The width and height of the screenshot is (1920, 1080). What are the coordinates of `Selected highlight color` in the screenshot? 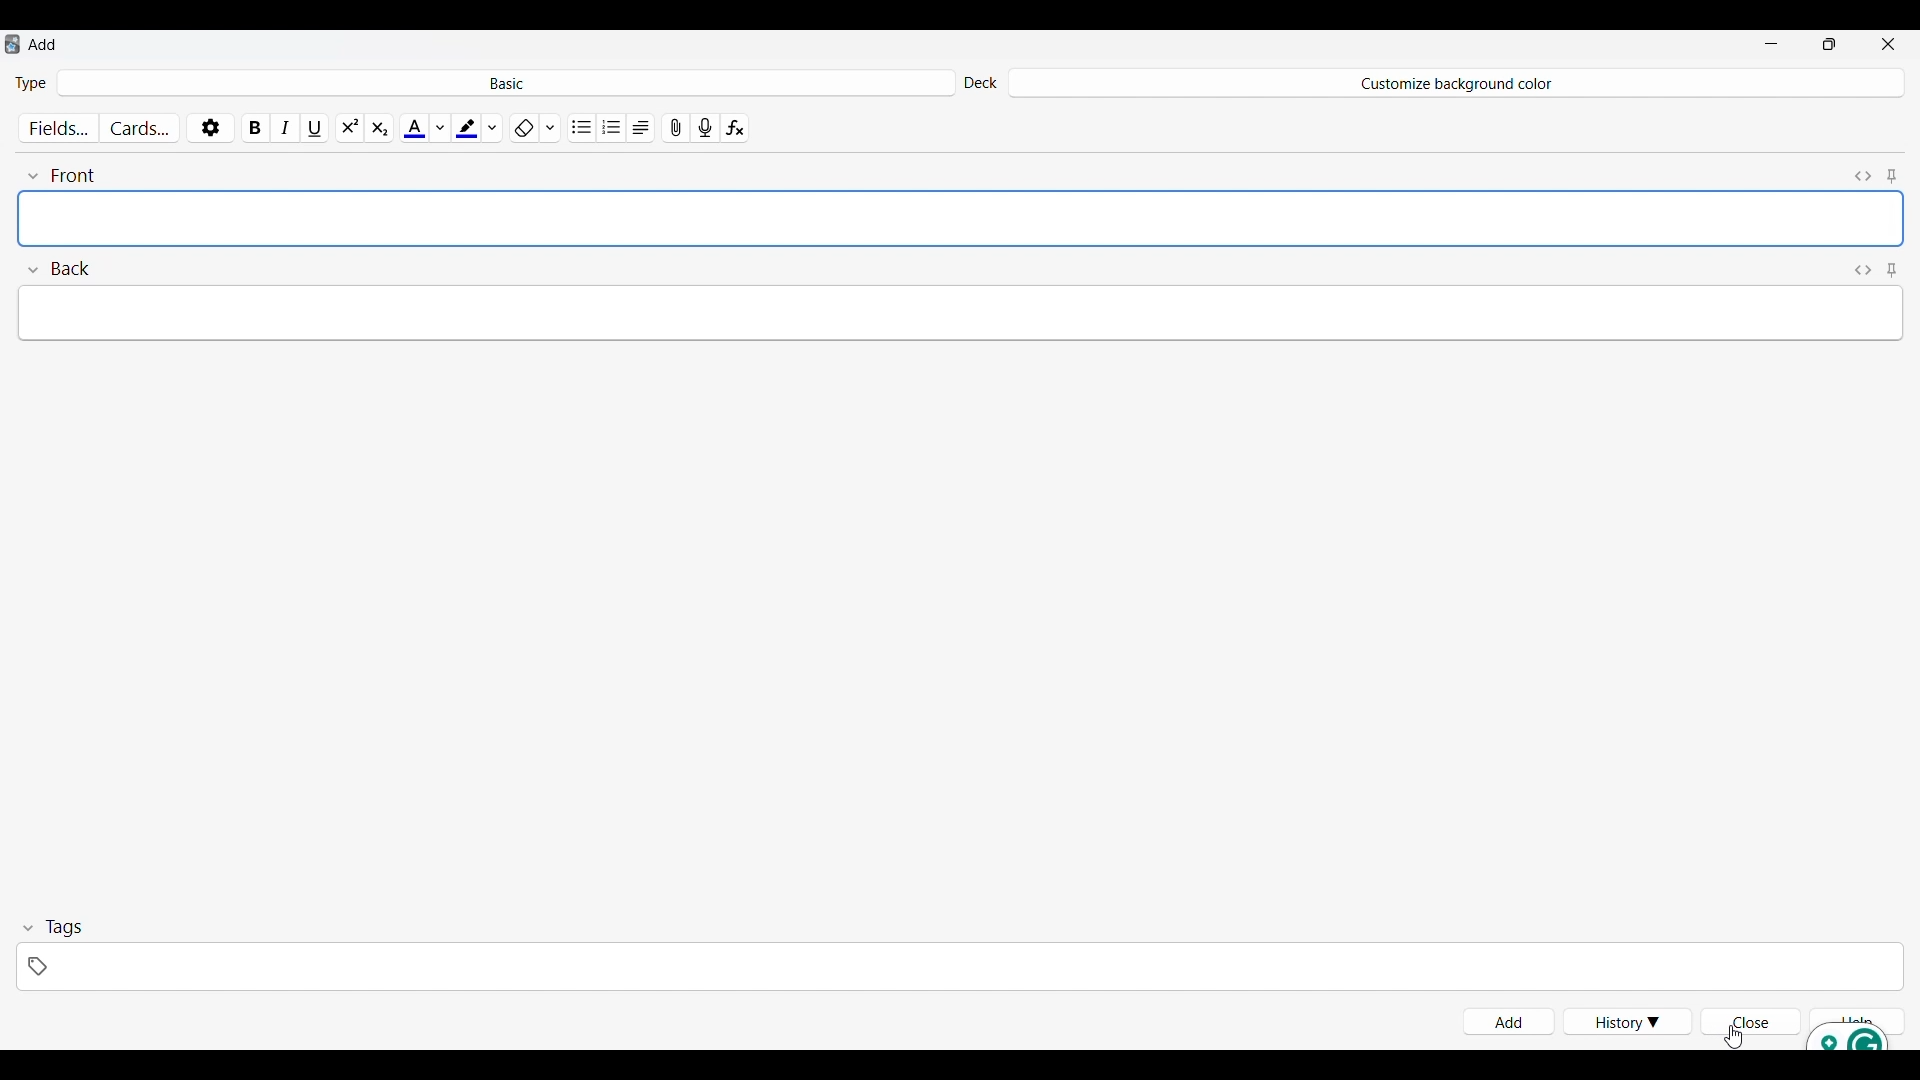 It's located at (466, 124).